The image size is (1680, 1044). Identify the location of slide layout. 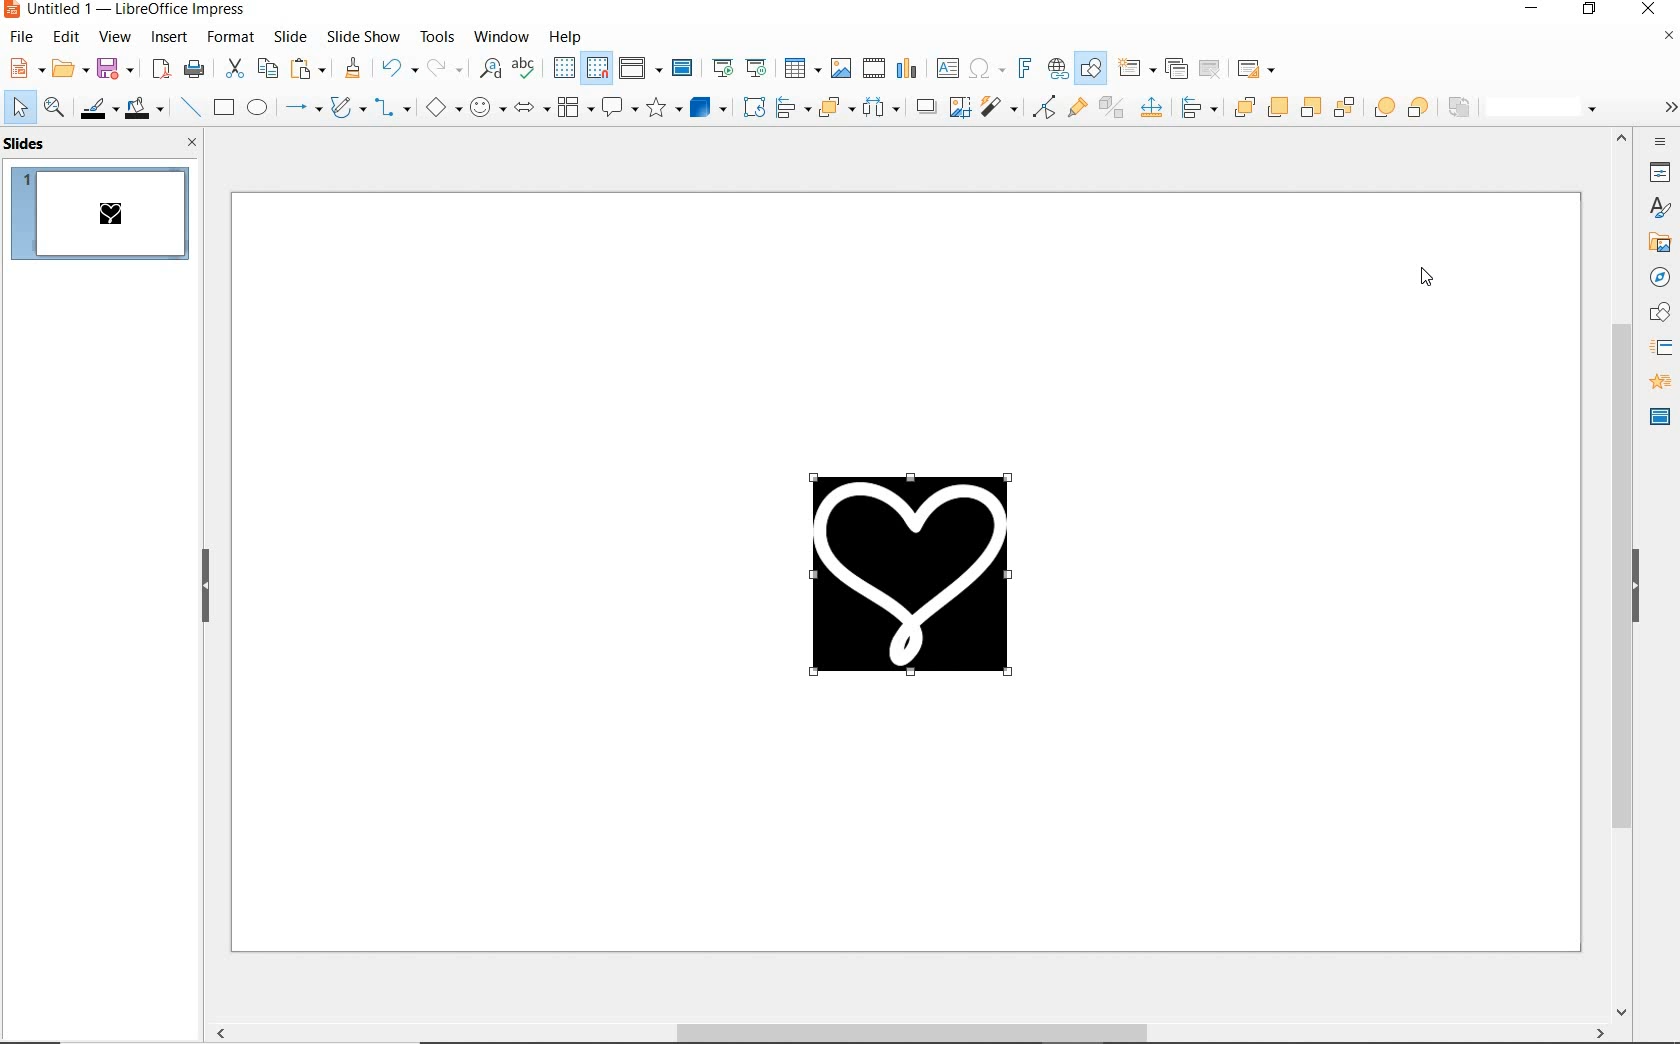
(1258, 68).